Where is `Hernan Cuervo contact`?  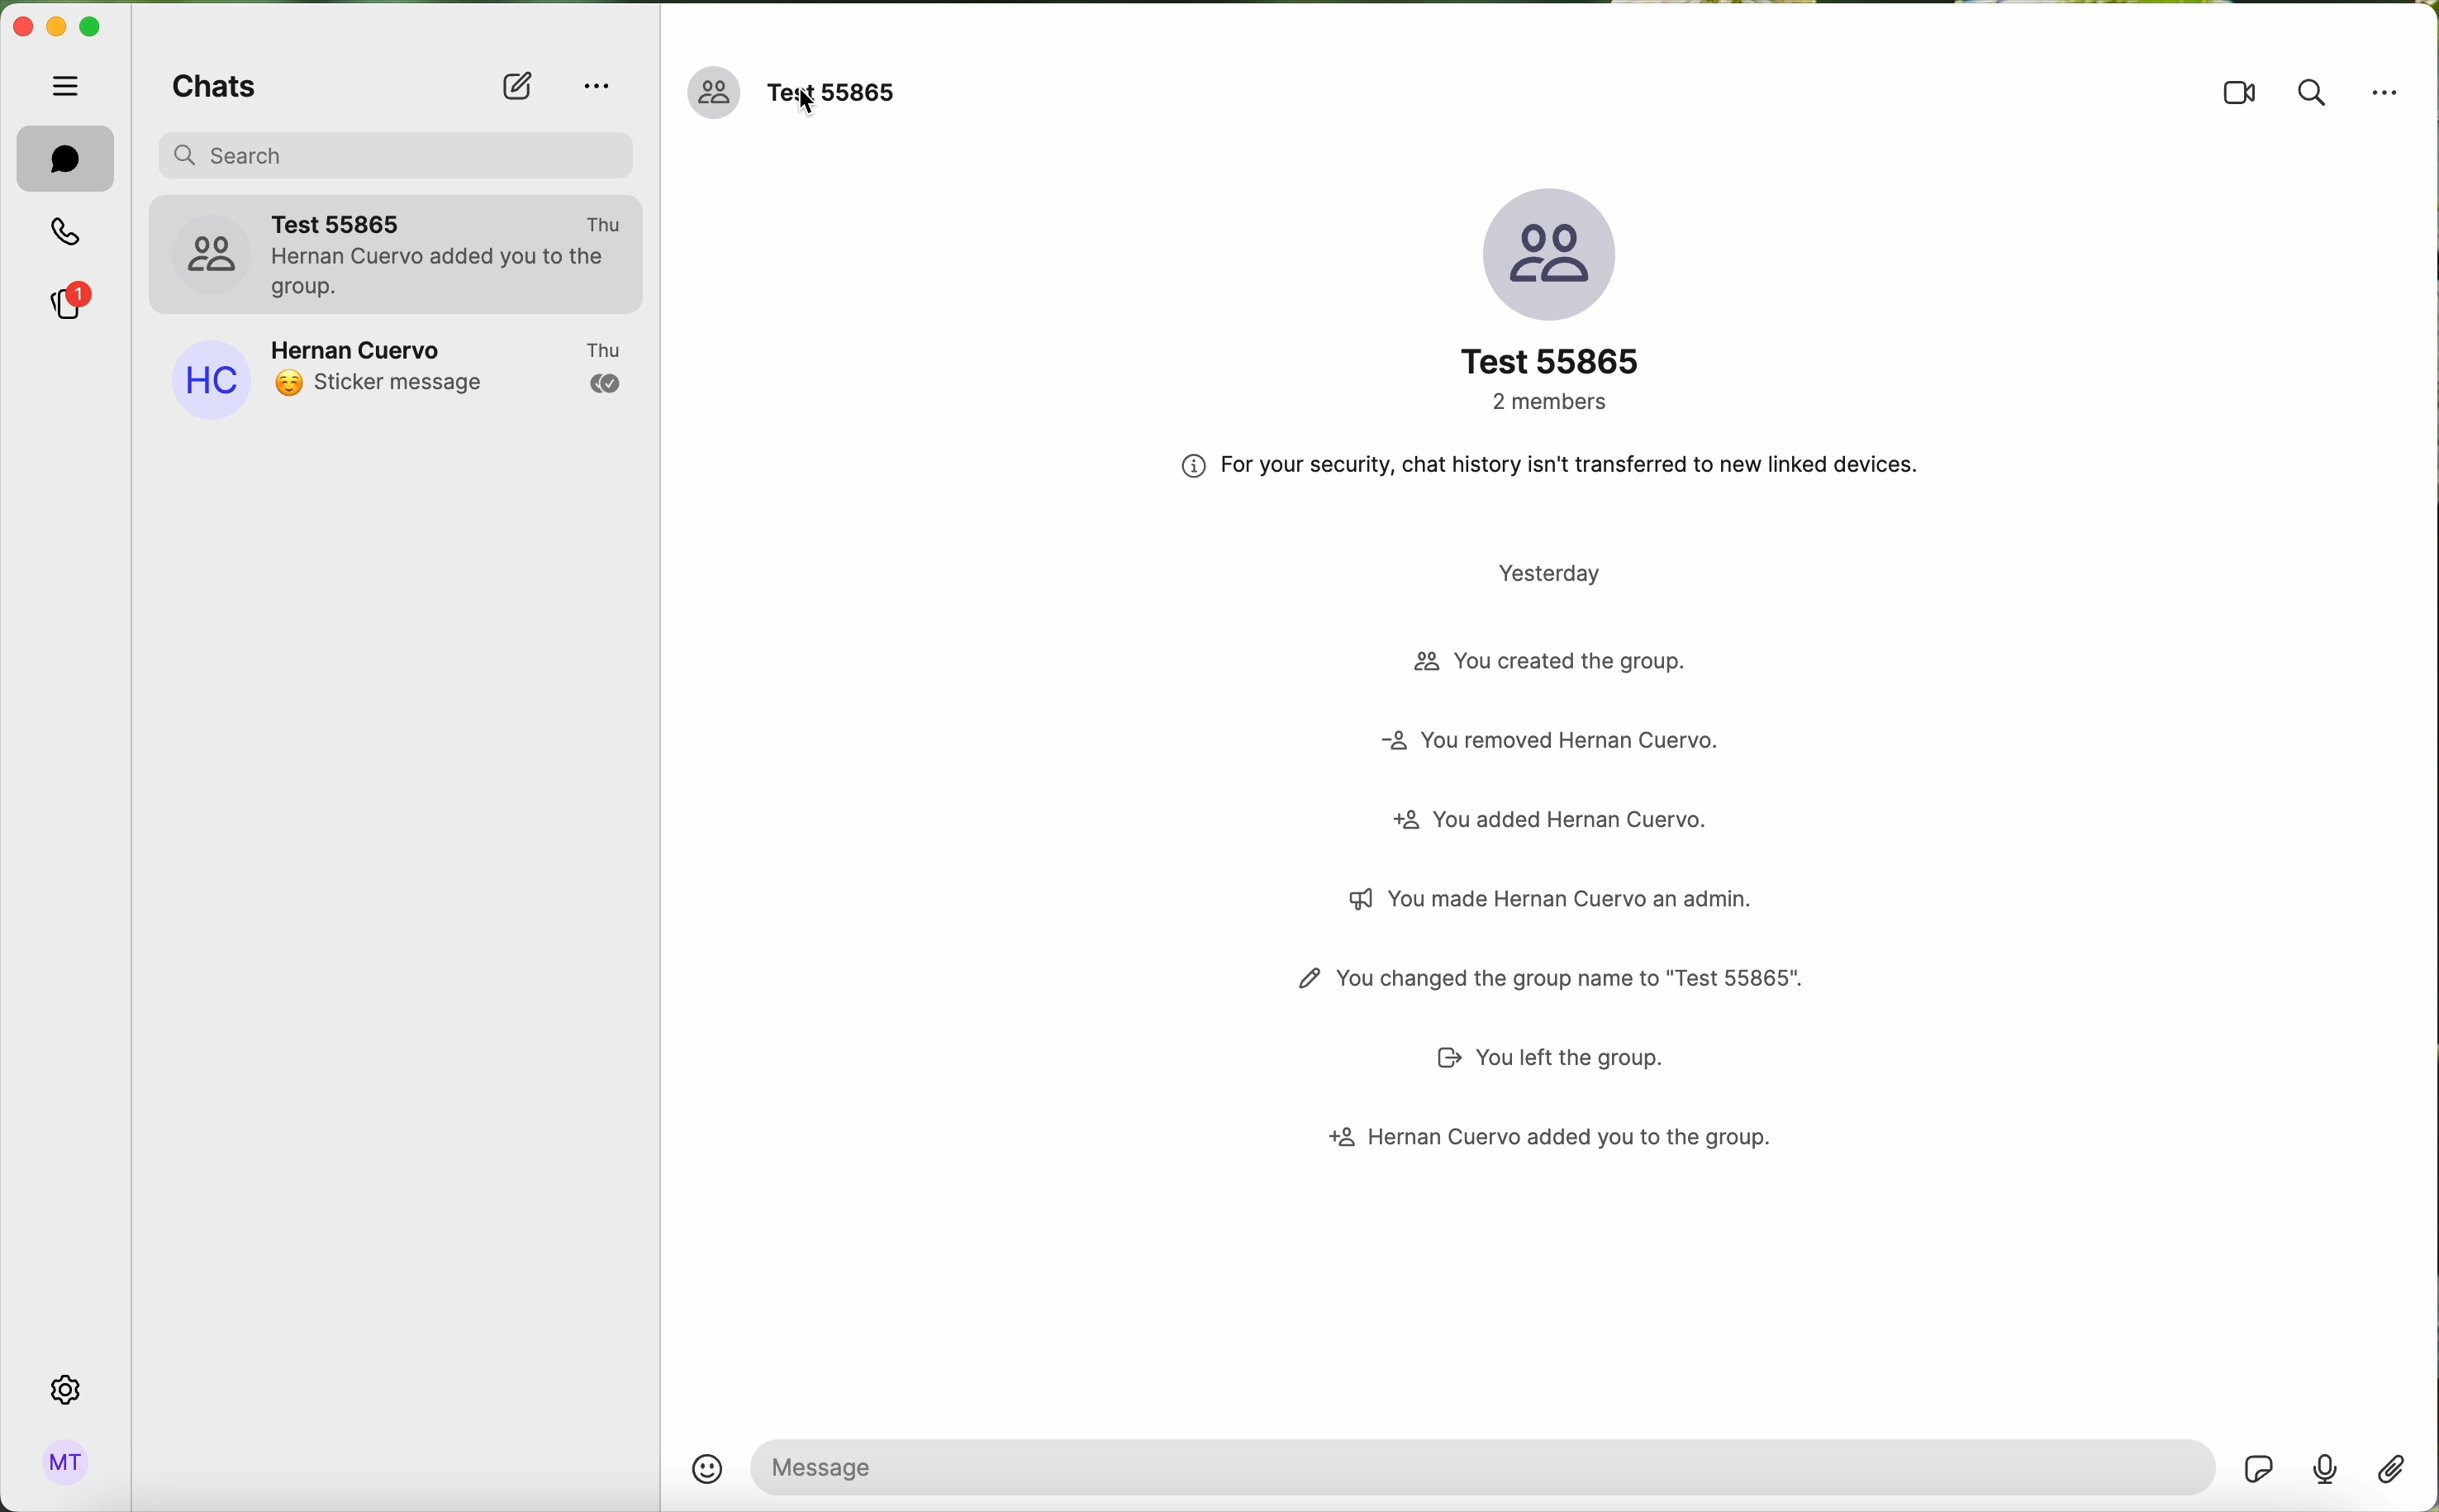 Hernan Cuervo contact is located at coordinates (396, 375).